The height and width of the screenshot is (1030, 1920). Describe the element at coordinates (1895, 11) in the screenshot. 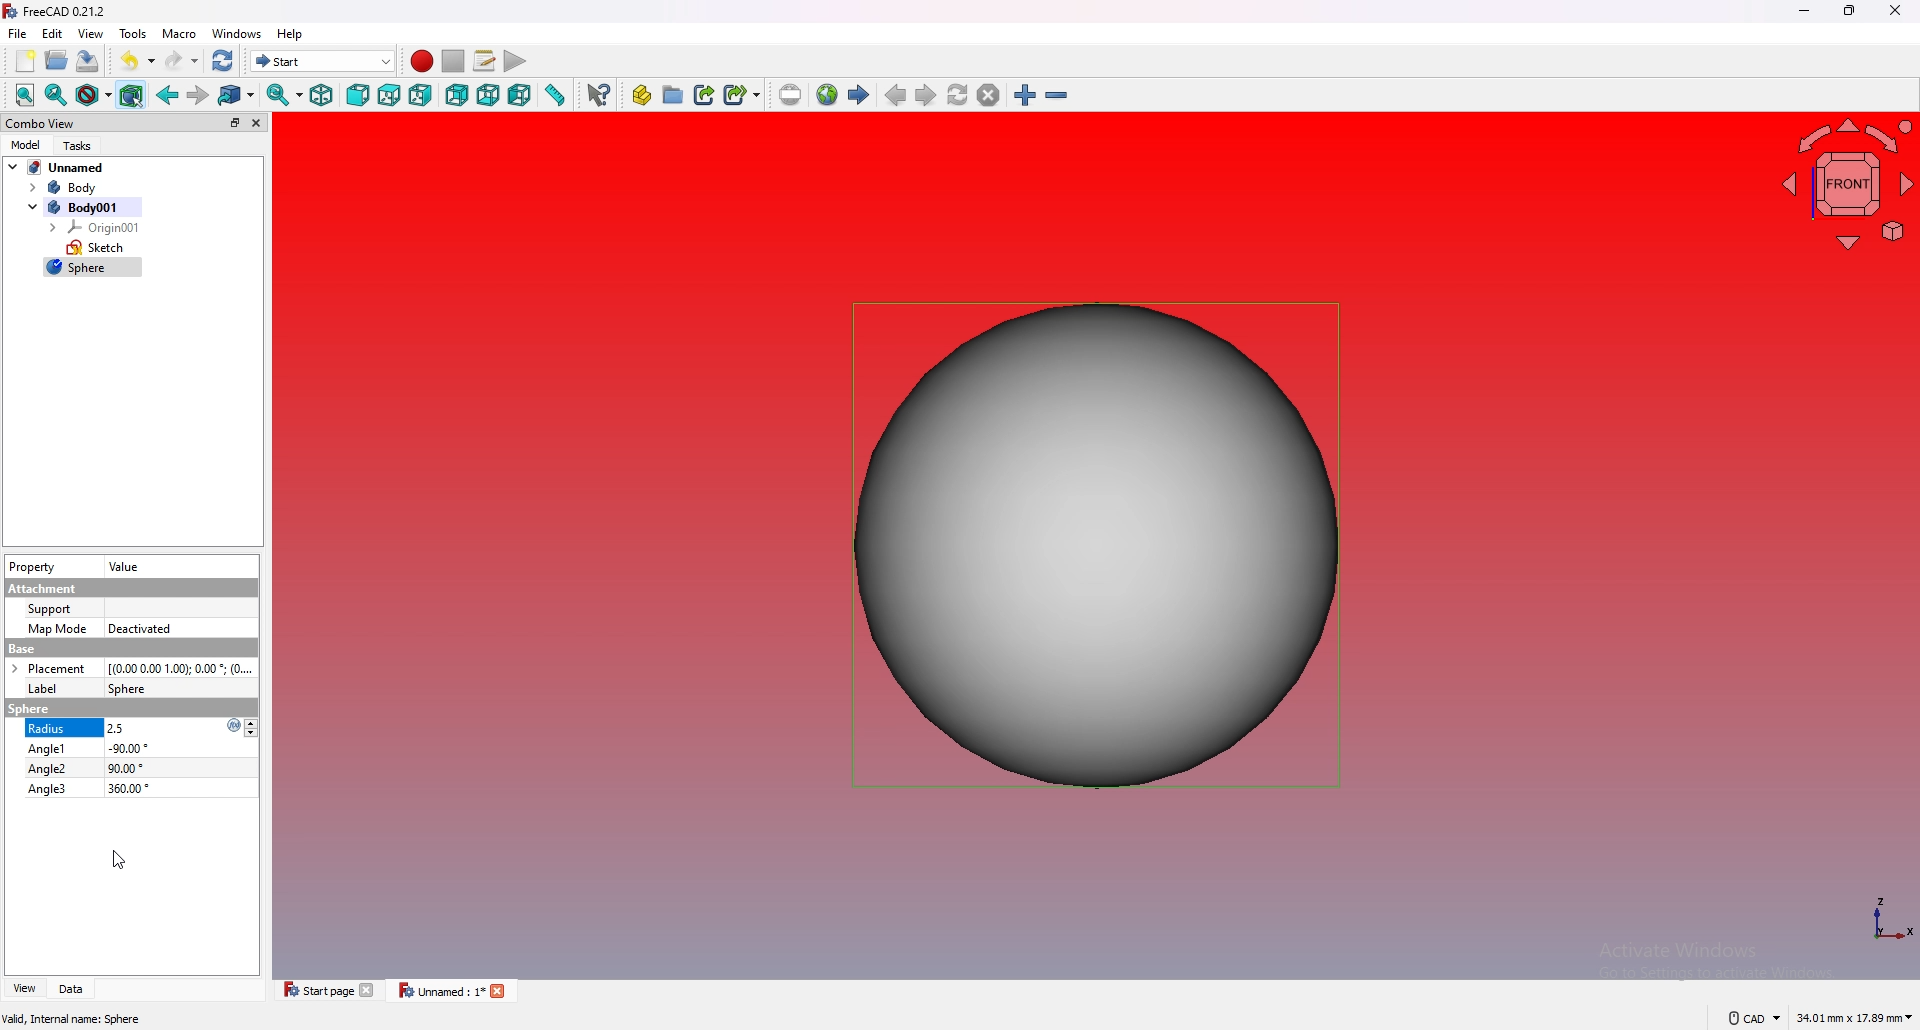

I see `close` at that location.